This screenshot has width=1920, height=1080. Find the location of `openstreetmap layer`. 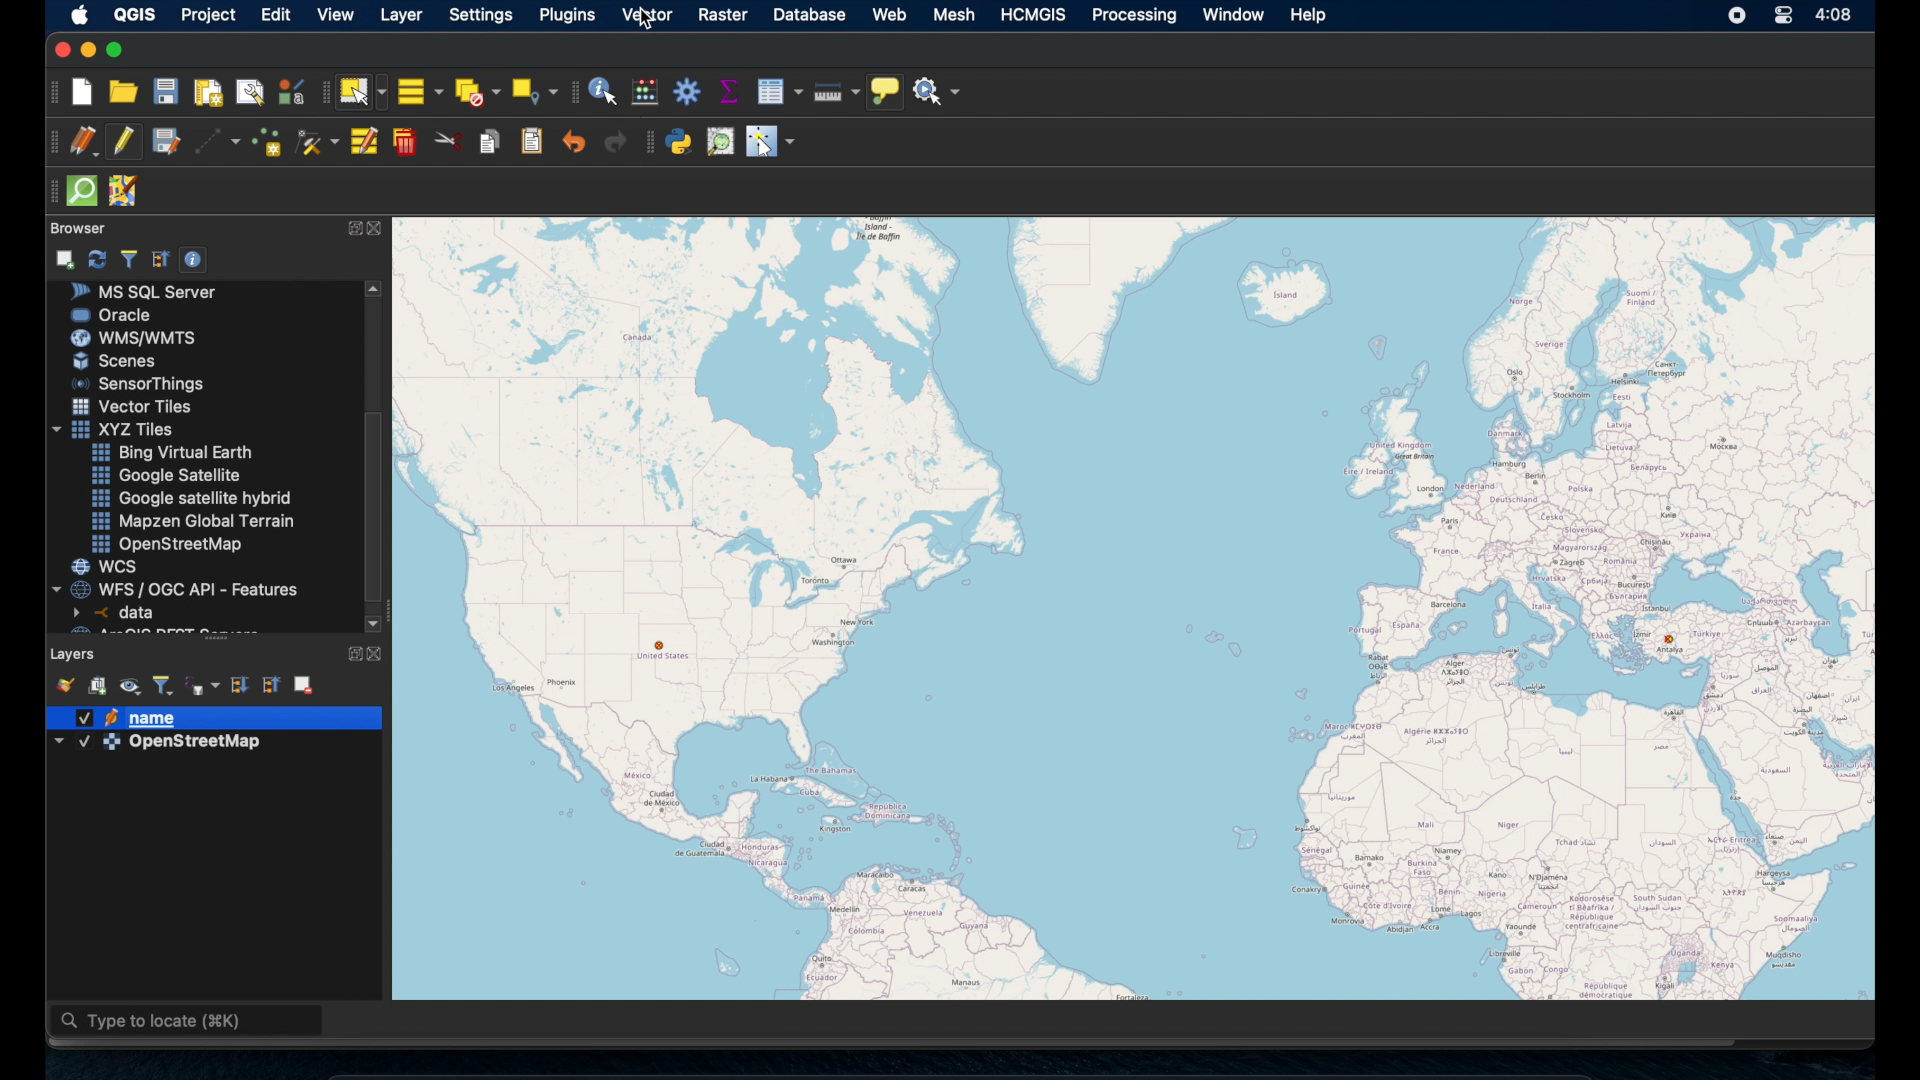

openstreetmap layer is located at coordinates (159, 746).